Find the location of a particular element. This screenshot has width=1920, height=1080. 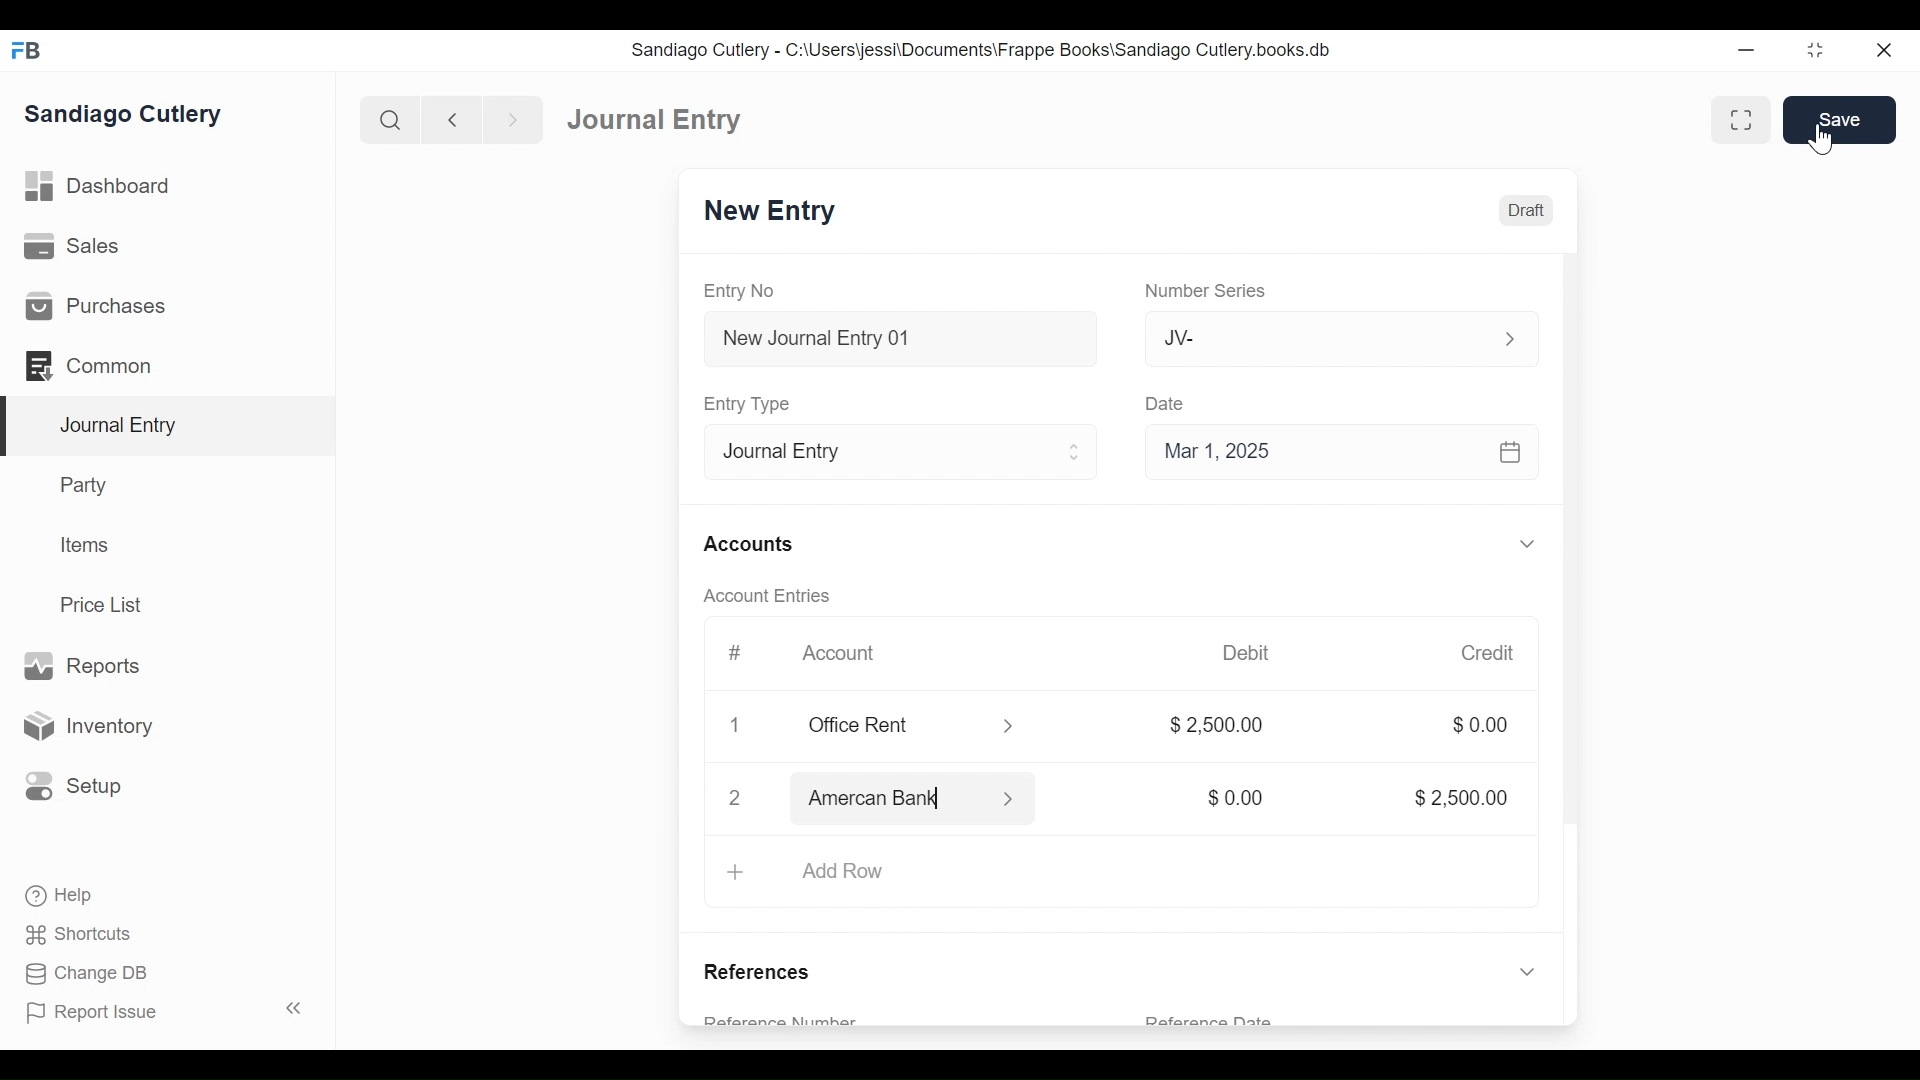

cursor is located at coordinates (1823, 137).